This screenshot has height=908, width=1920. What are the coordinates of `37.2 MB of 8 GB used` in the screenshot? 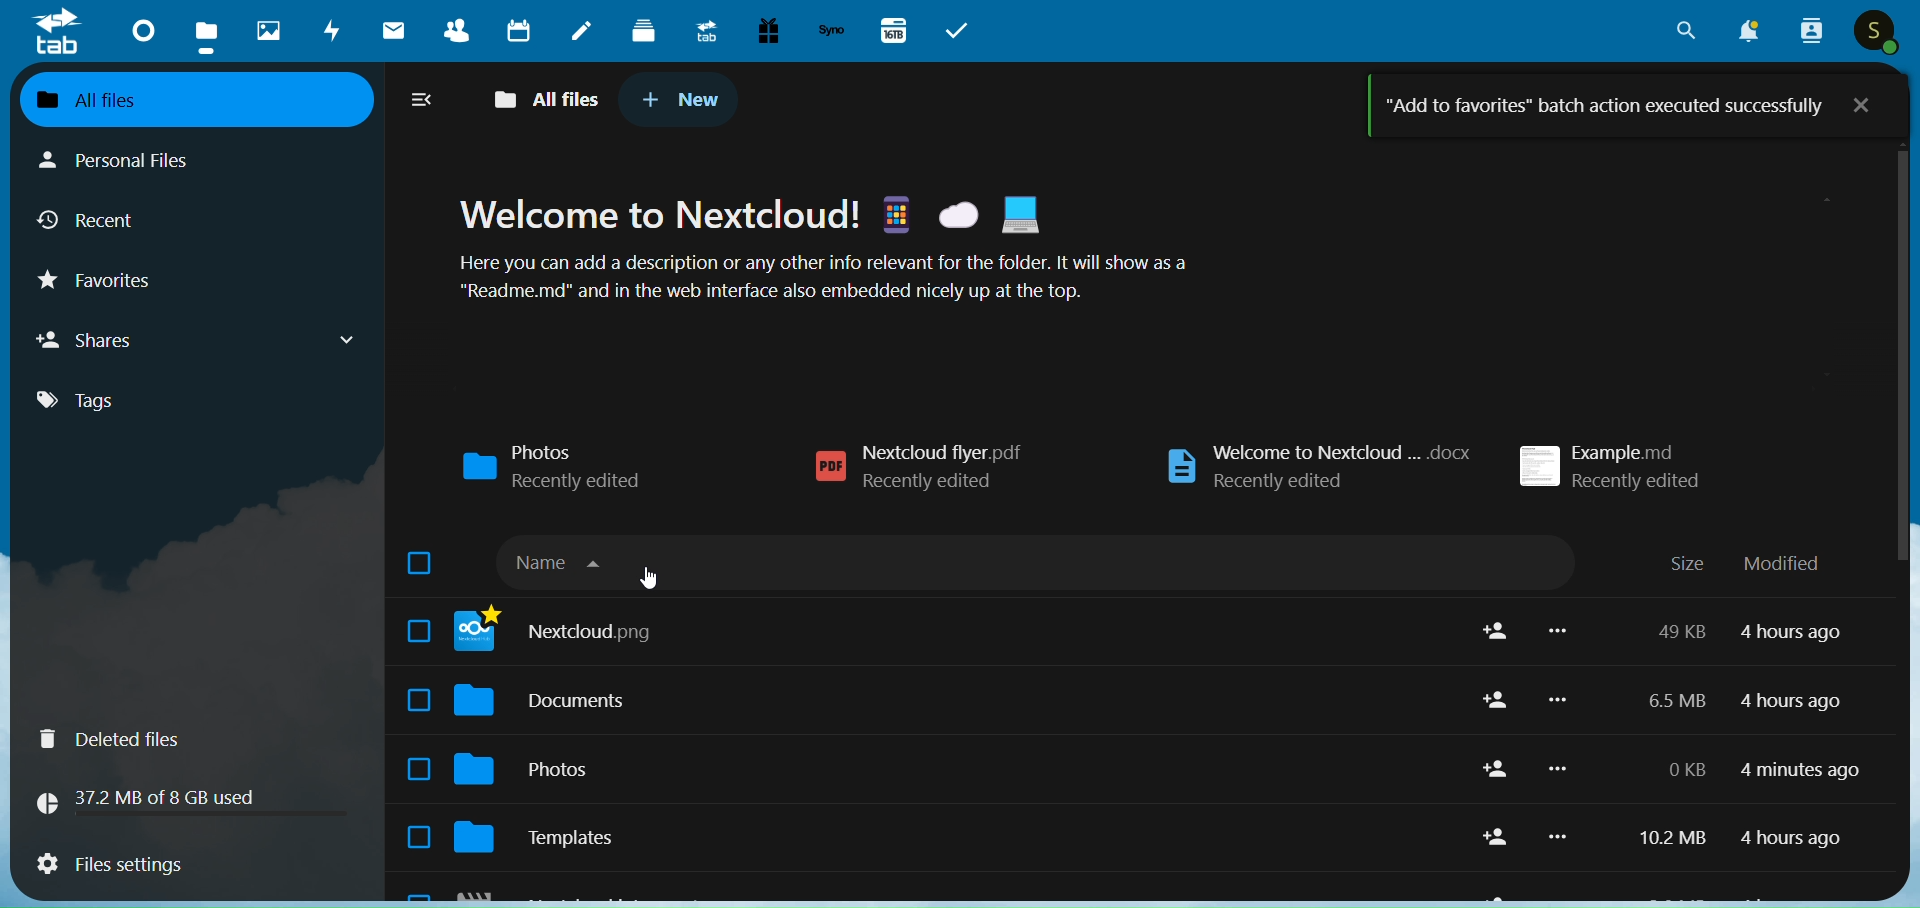 It's located at (190, 802).